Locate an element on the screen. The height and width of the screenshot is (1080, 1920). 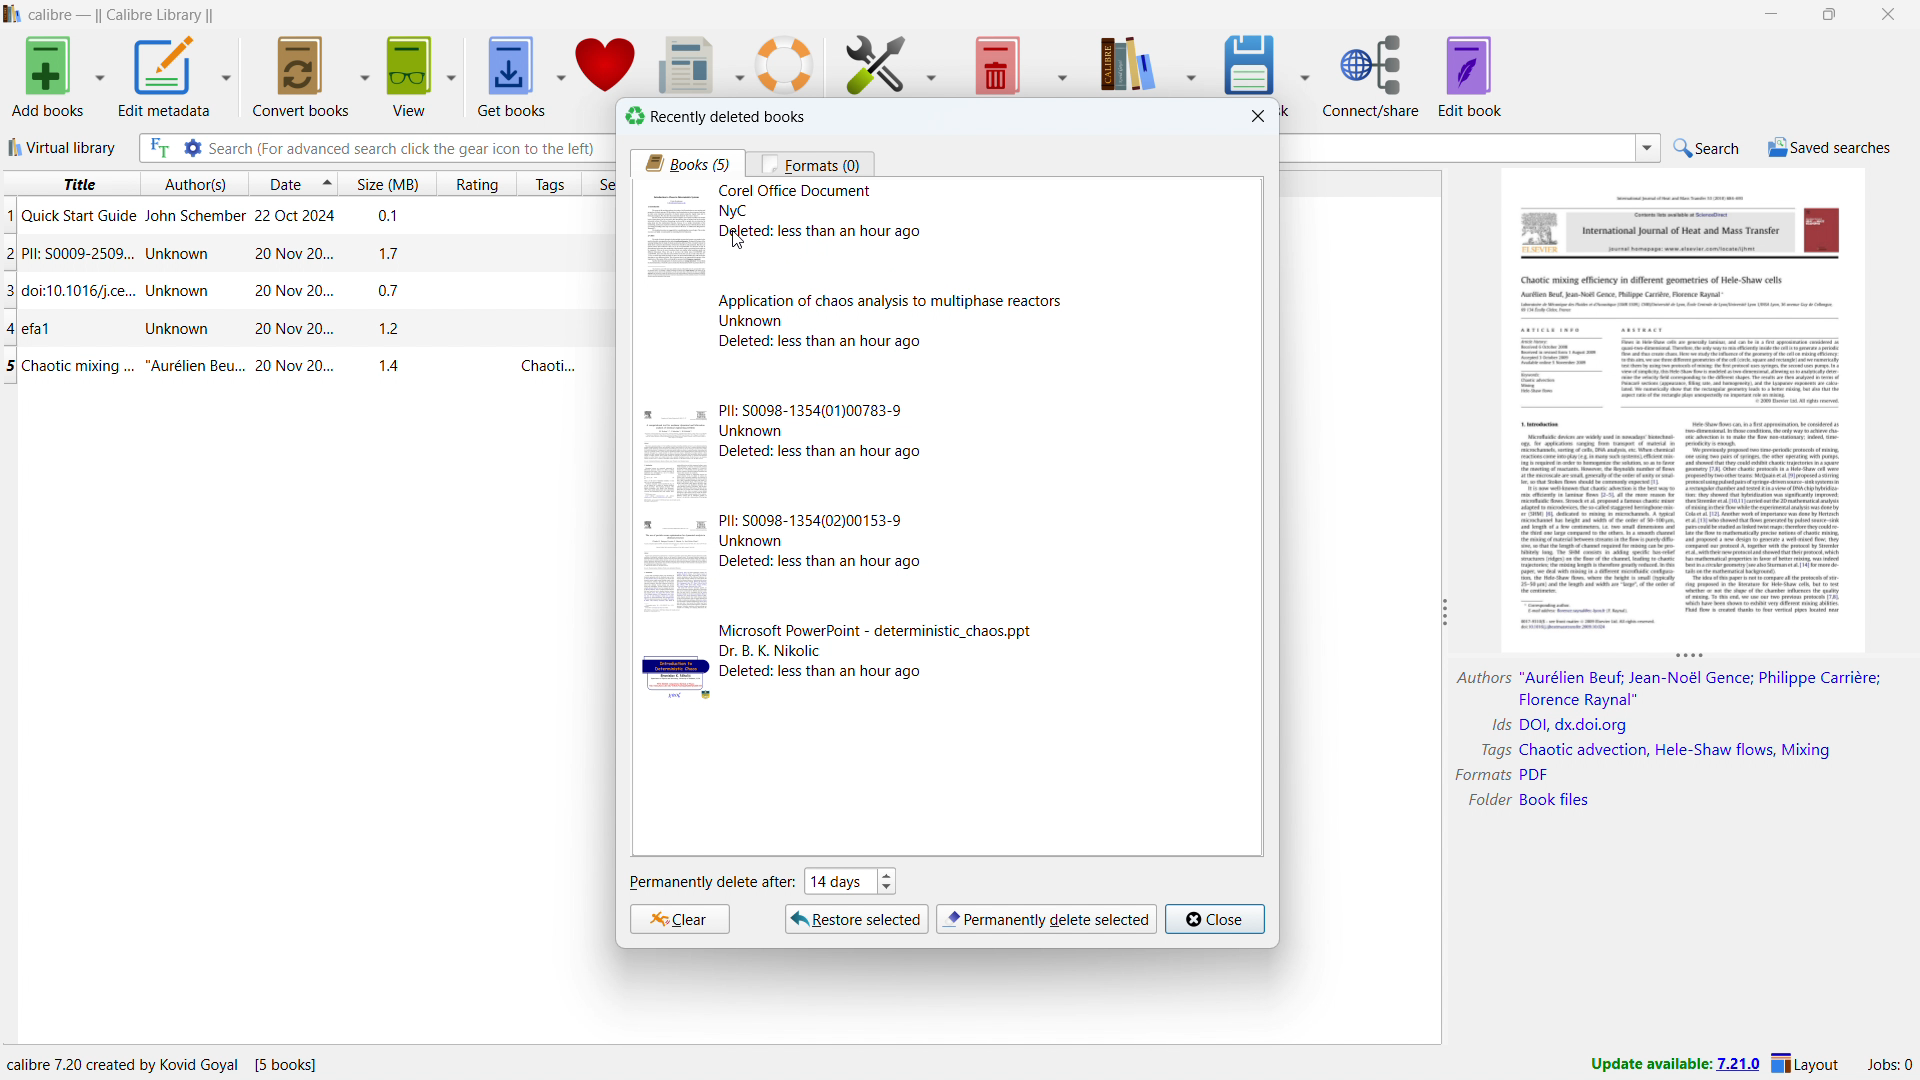
close is located at coordinates (1259, 116).